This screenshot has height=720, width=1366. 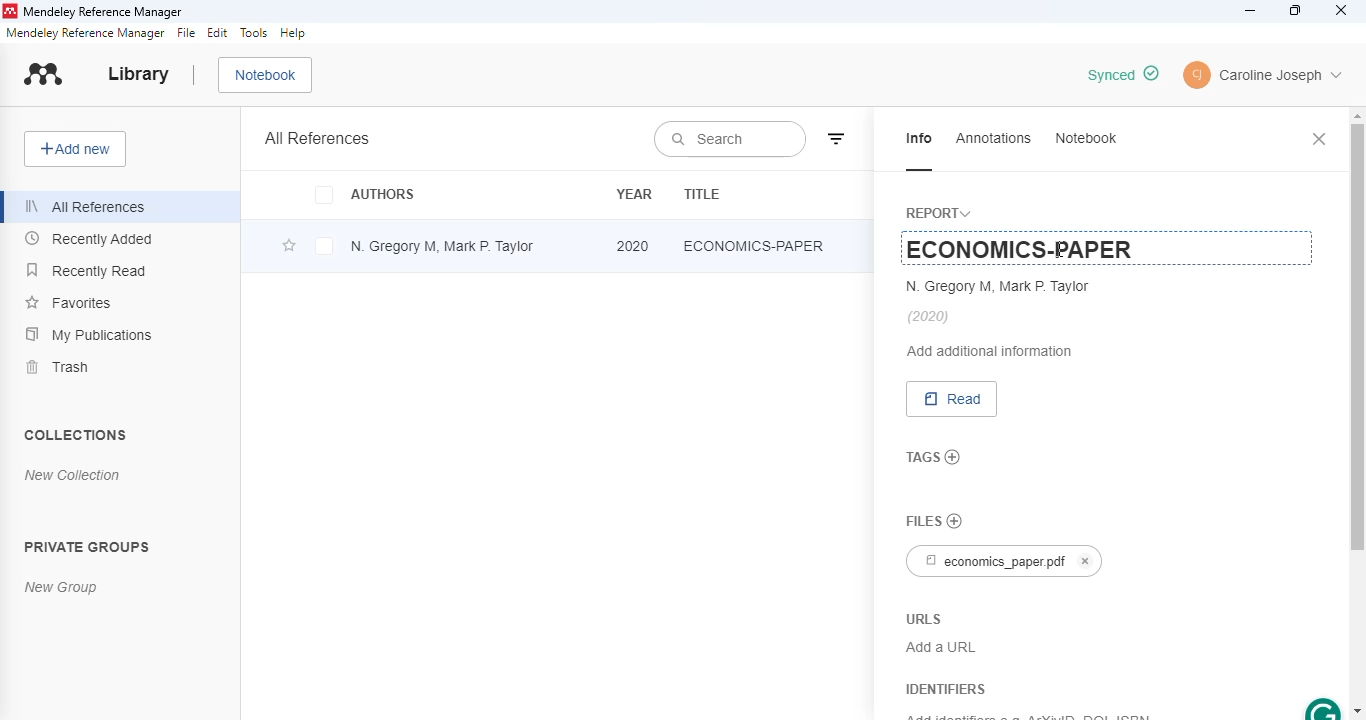 I want to click on logo, so click(x=10, y=11).